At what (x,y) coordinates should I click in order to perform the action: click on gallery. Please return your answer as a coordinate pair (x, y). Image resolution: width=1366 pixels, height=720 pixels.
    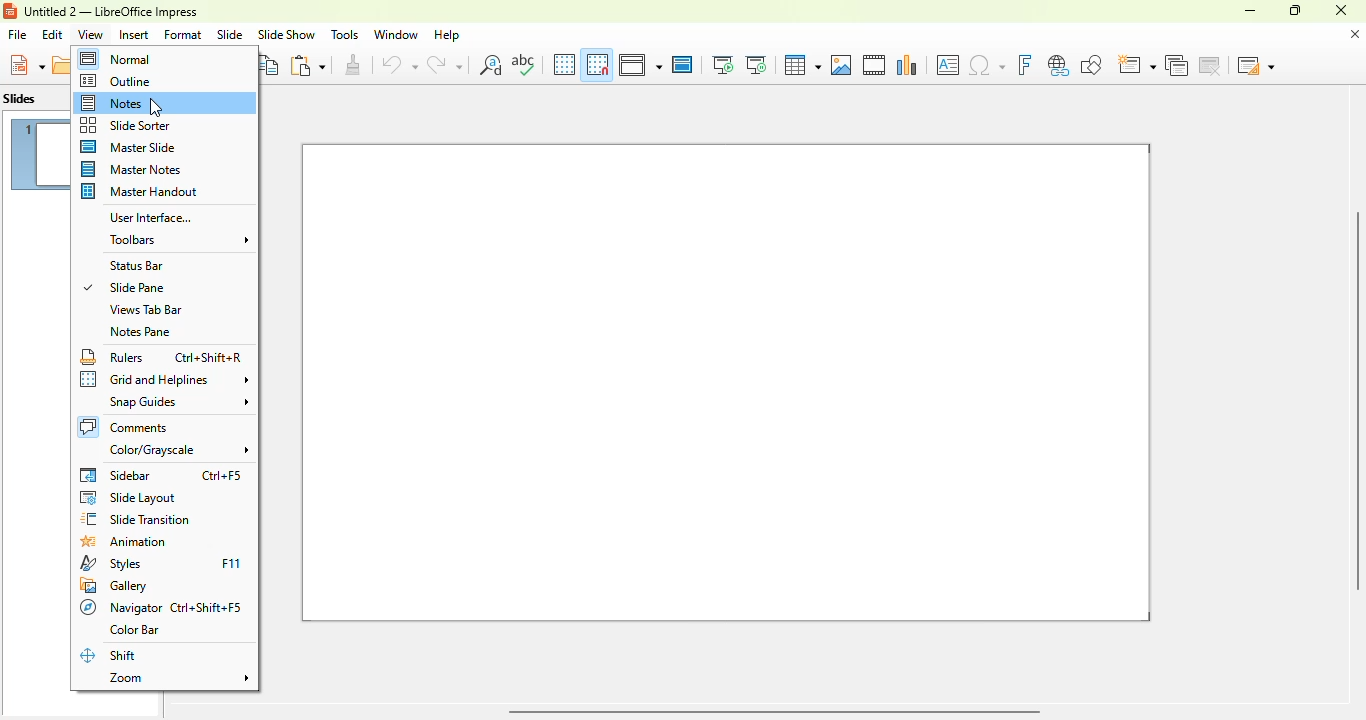
    Looking at the image, I should click on (114, 585).